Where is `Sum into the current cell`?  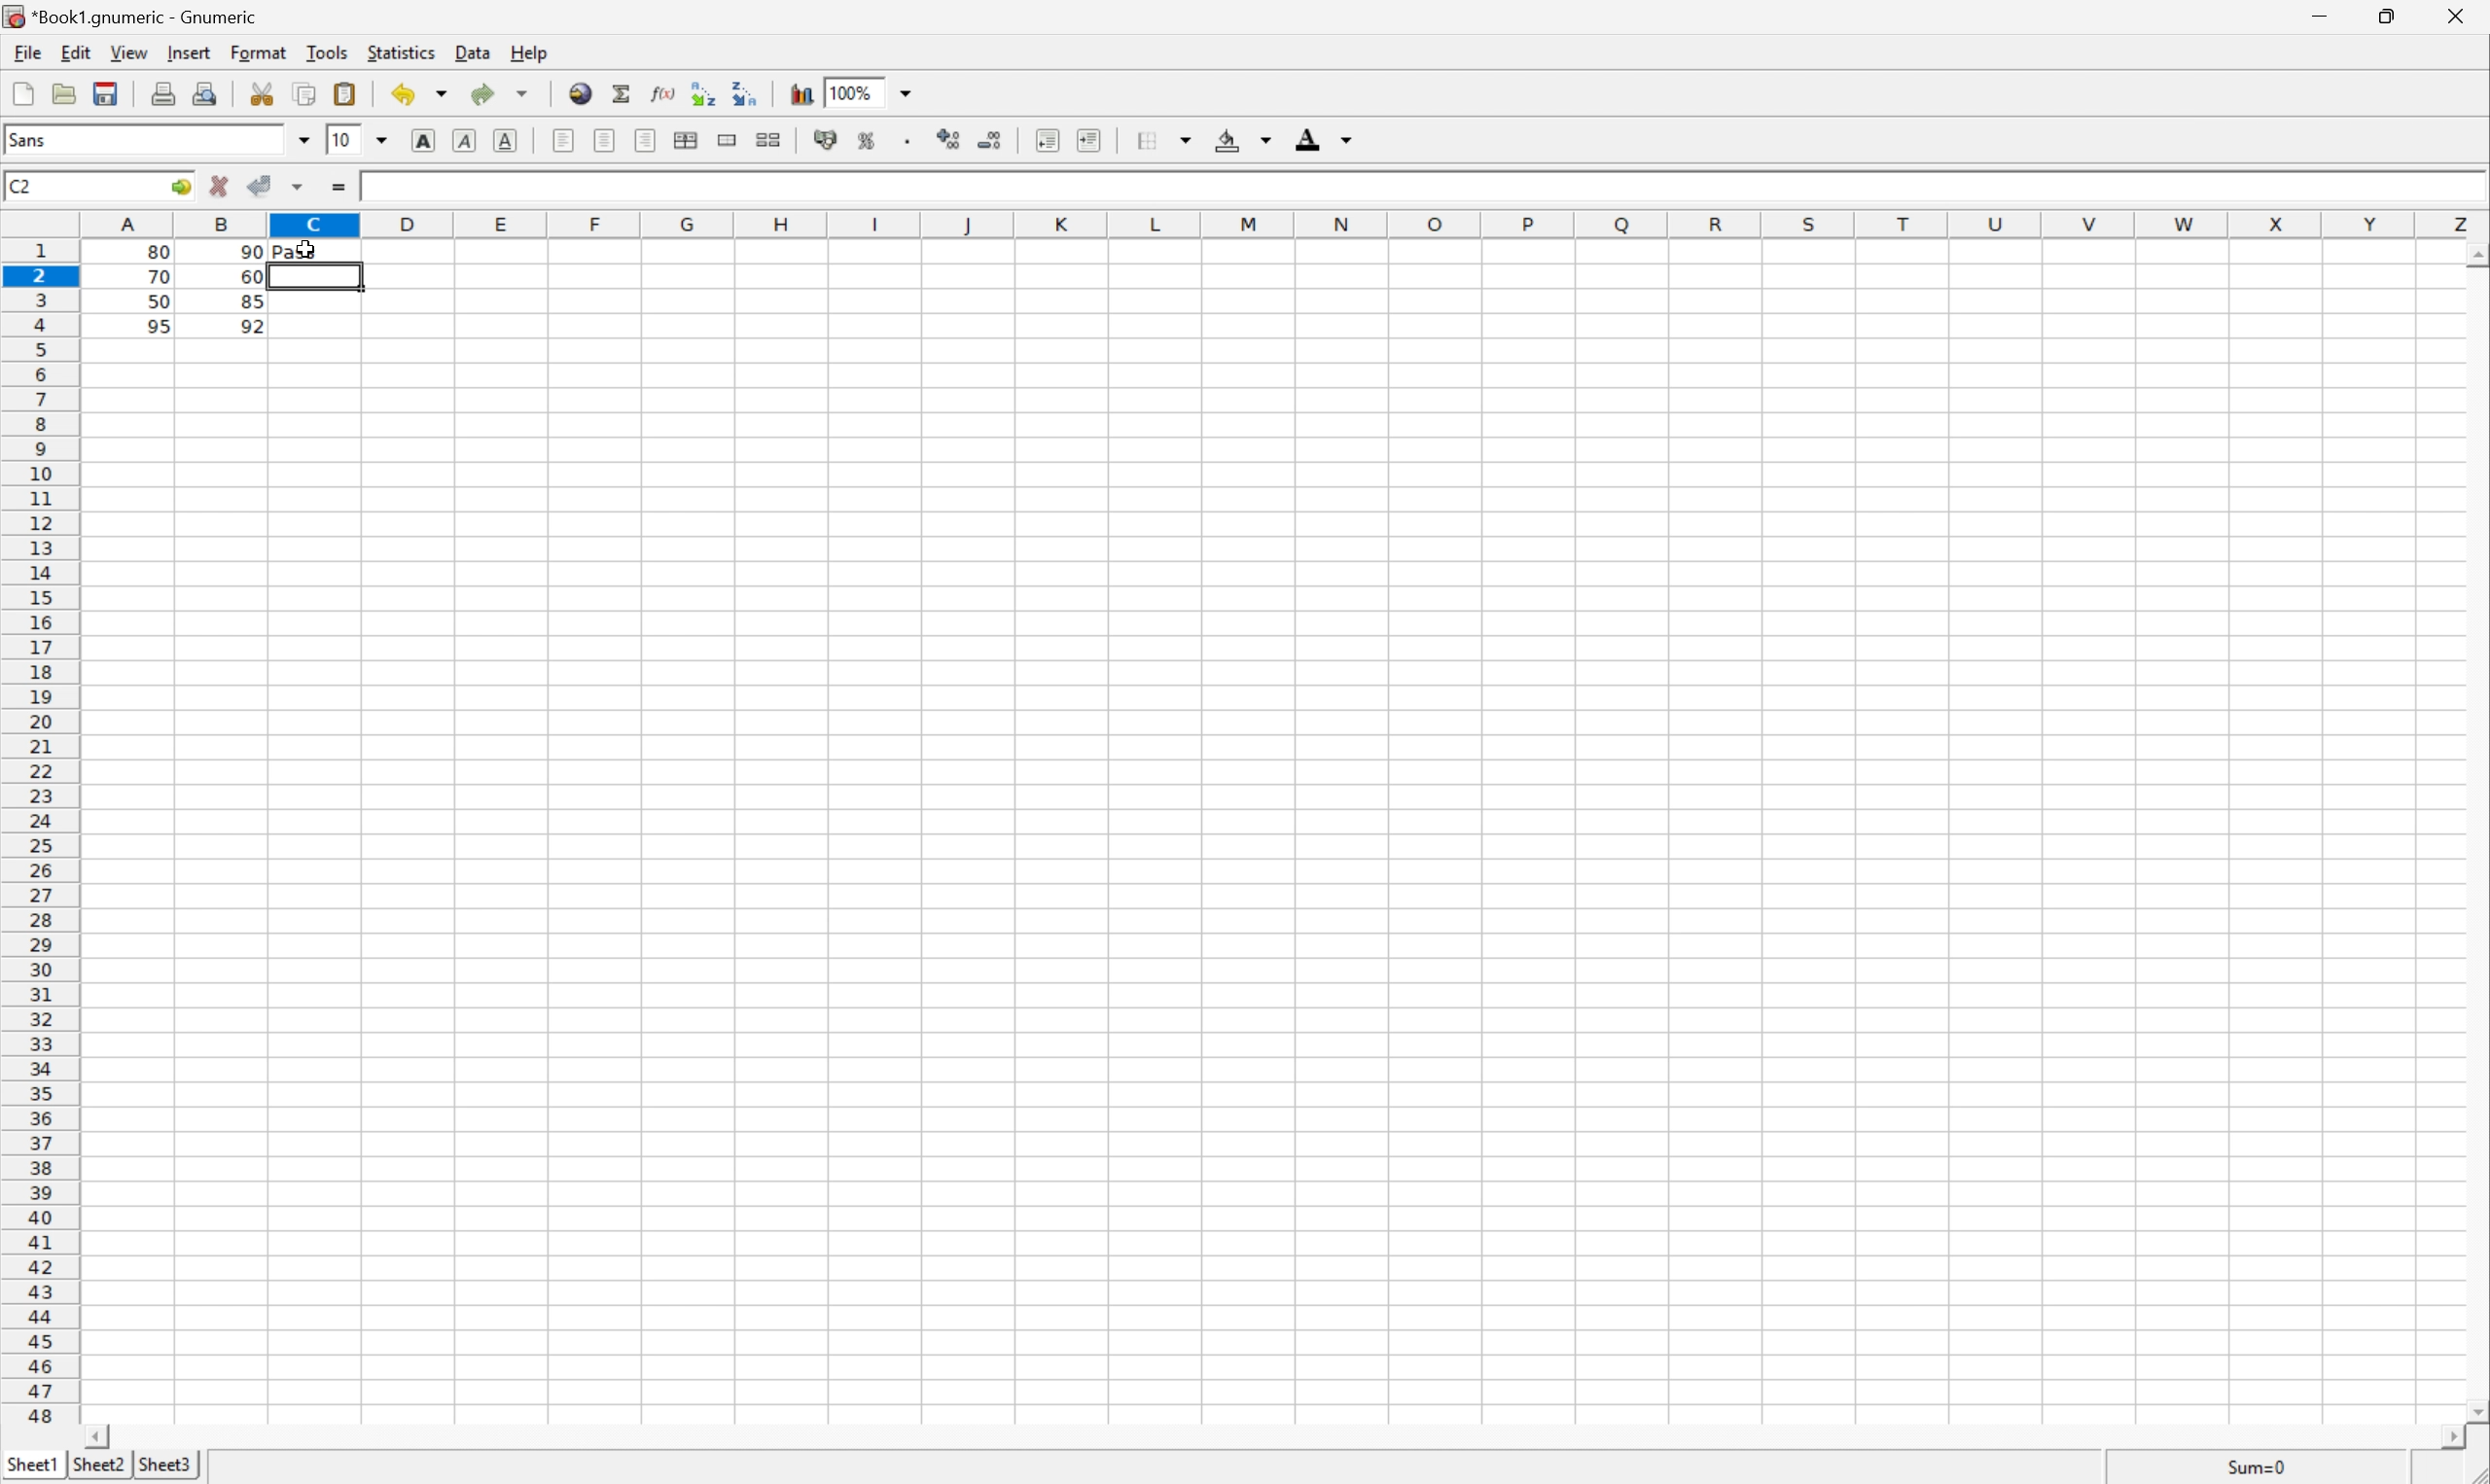
Sum into the current cell is located at coordinates (621, 92).